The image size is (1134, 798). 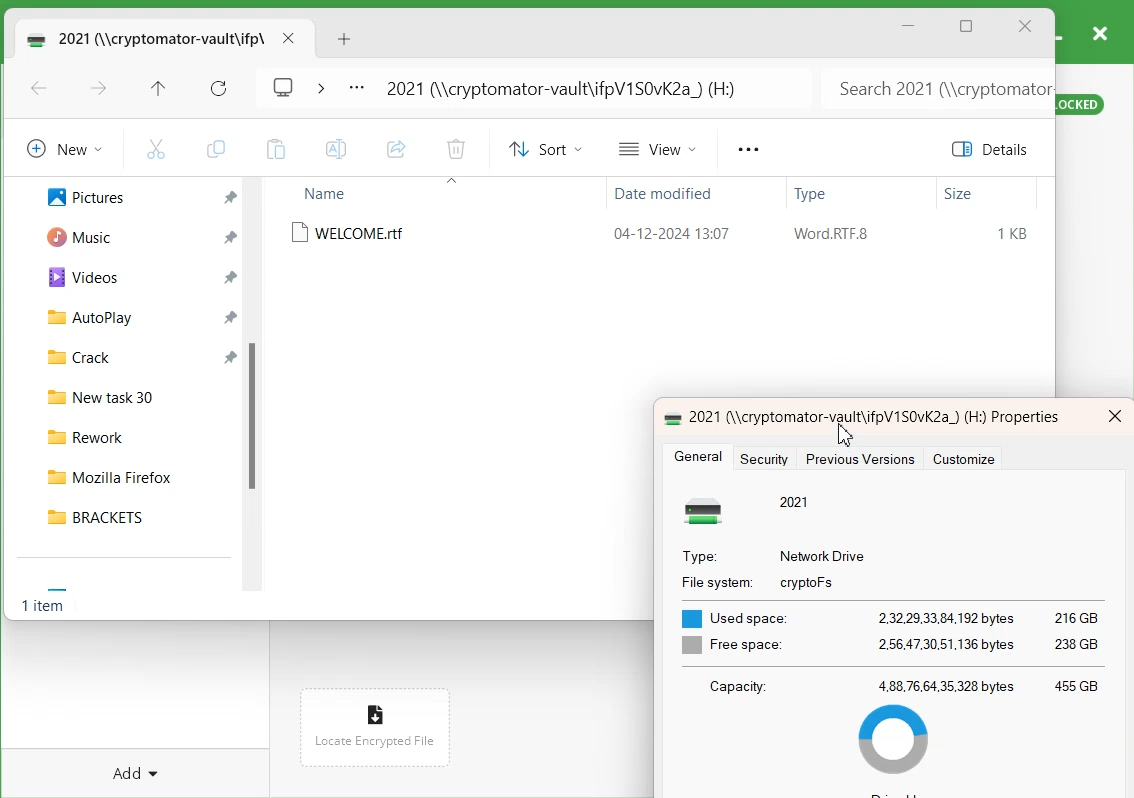 I want to click on Previous Versions, so click(x=859, y=459).